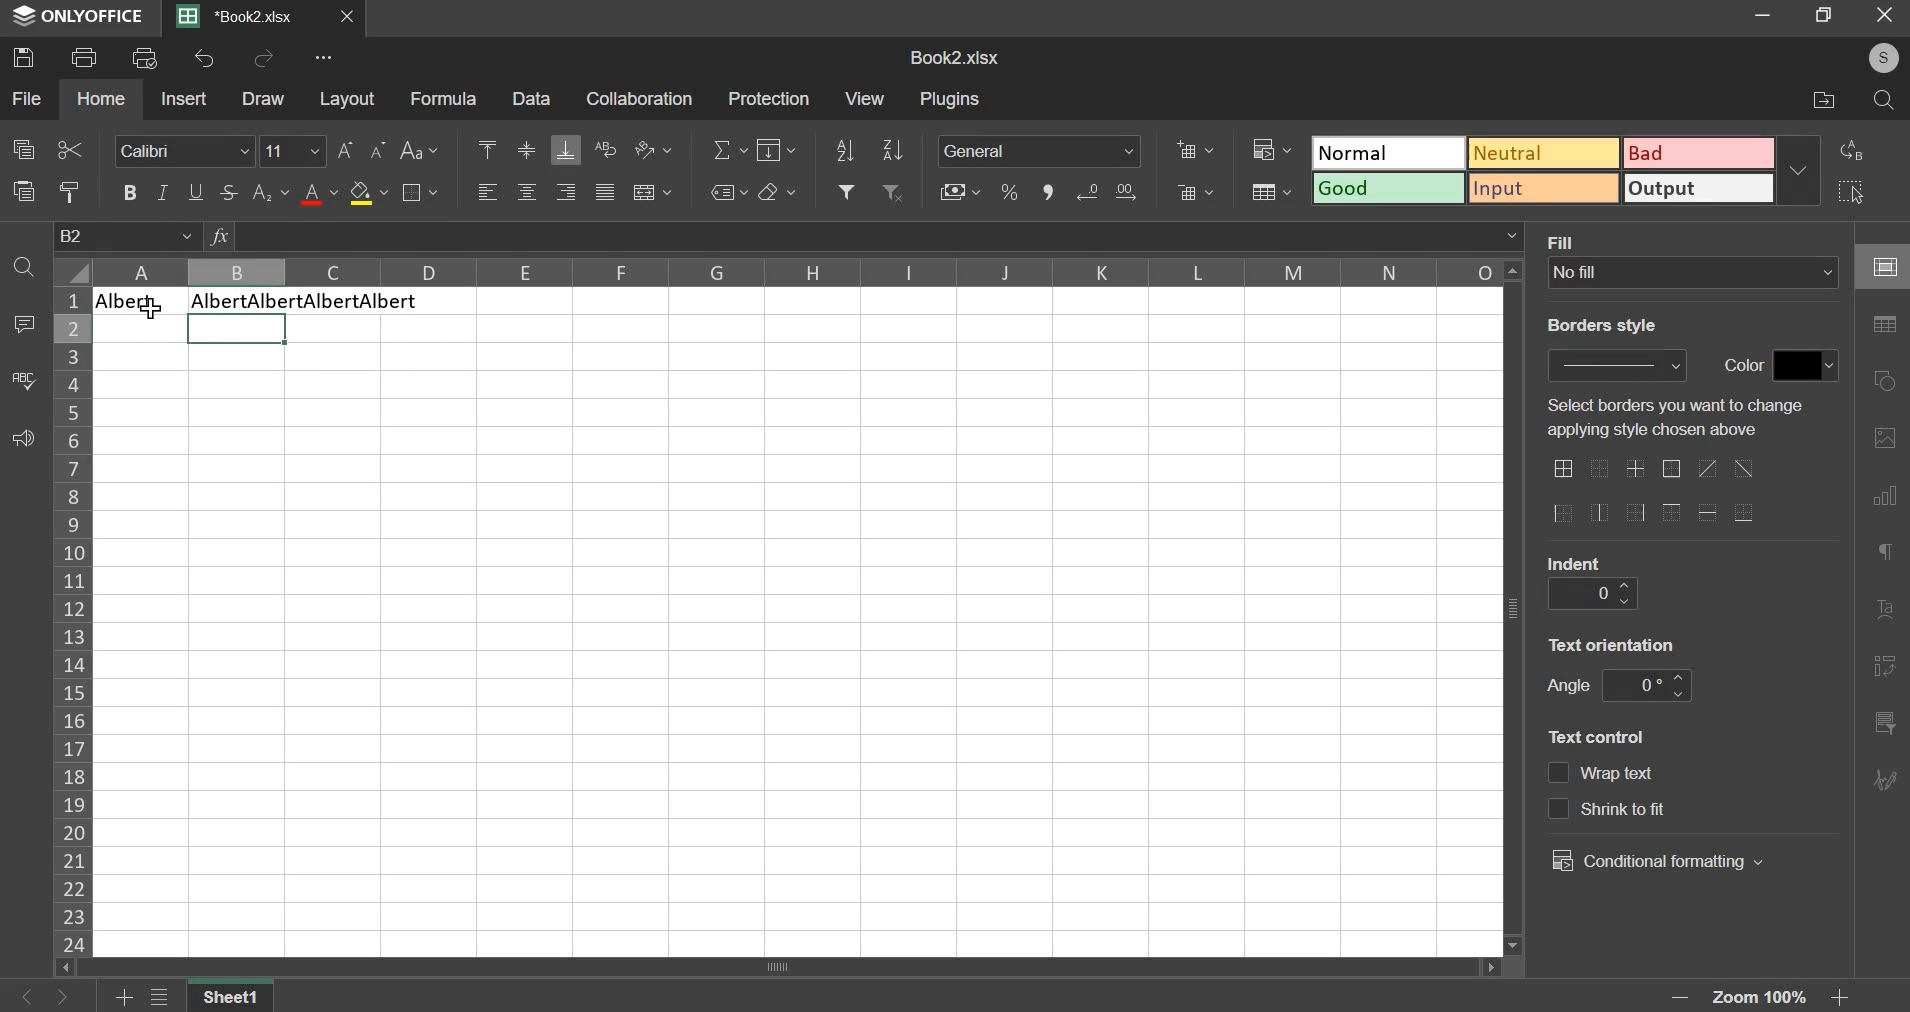 The image size is (1910, 1012). I want to click on named ranges, so click(727, 192).